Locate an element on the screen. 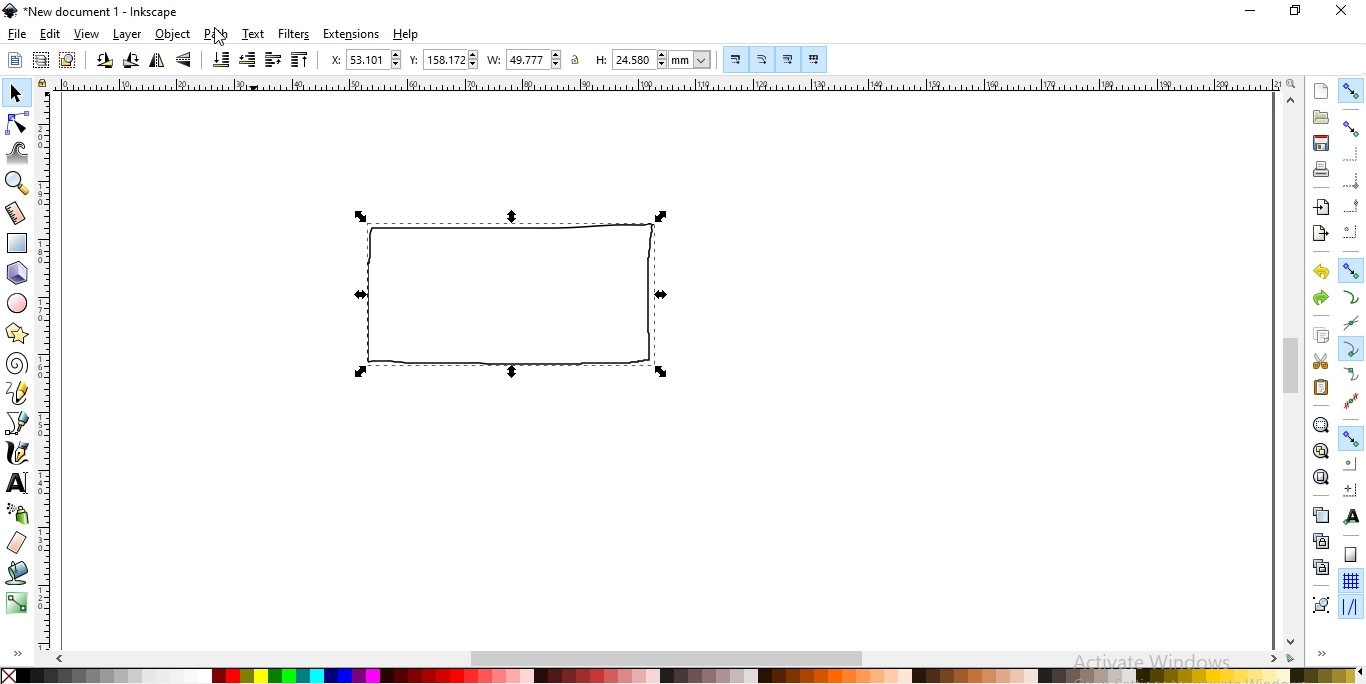 This screenshot has width=1366, height=684. filters is located at coordinates (294, 34).